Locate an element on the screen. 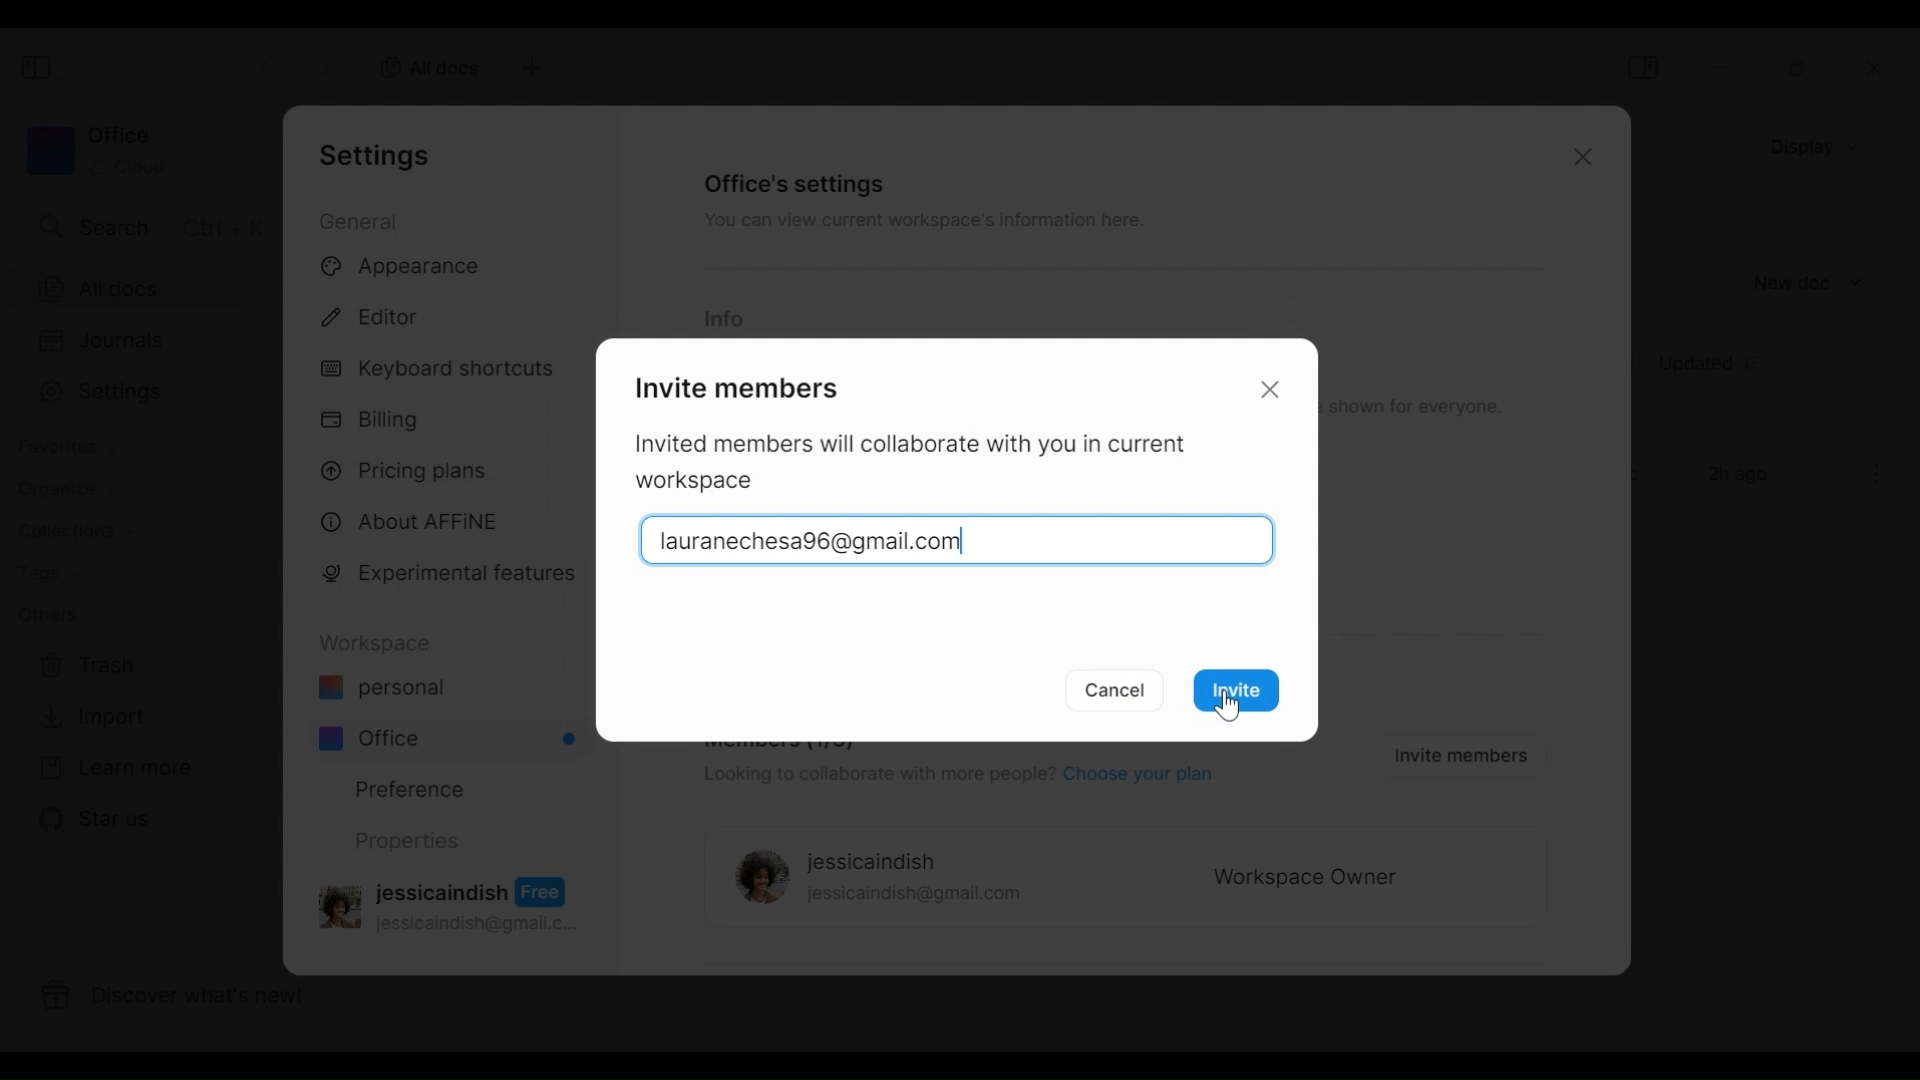 The width and height of the screenshot is (1920, 1080). Organize is located at coordinates (56, 489).